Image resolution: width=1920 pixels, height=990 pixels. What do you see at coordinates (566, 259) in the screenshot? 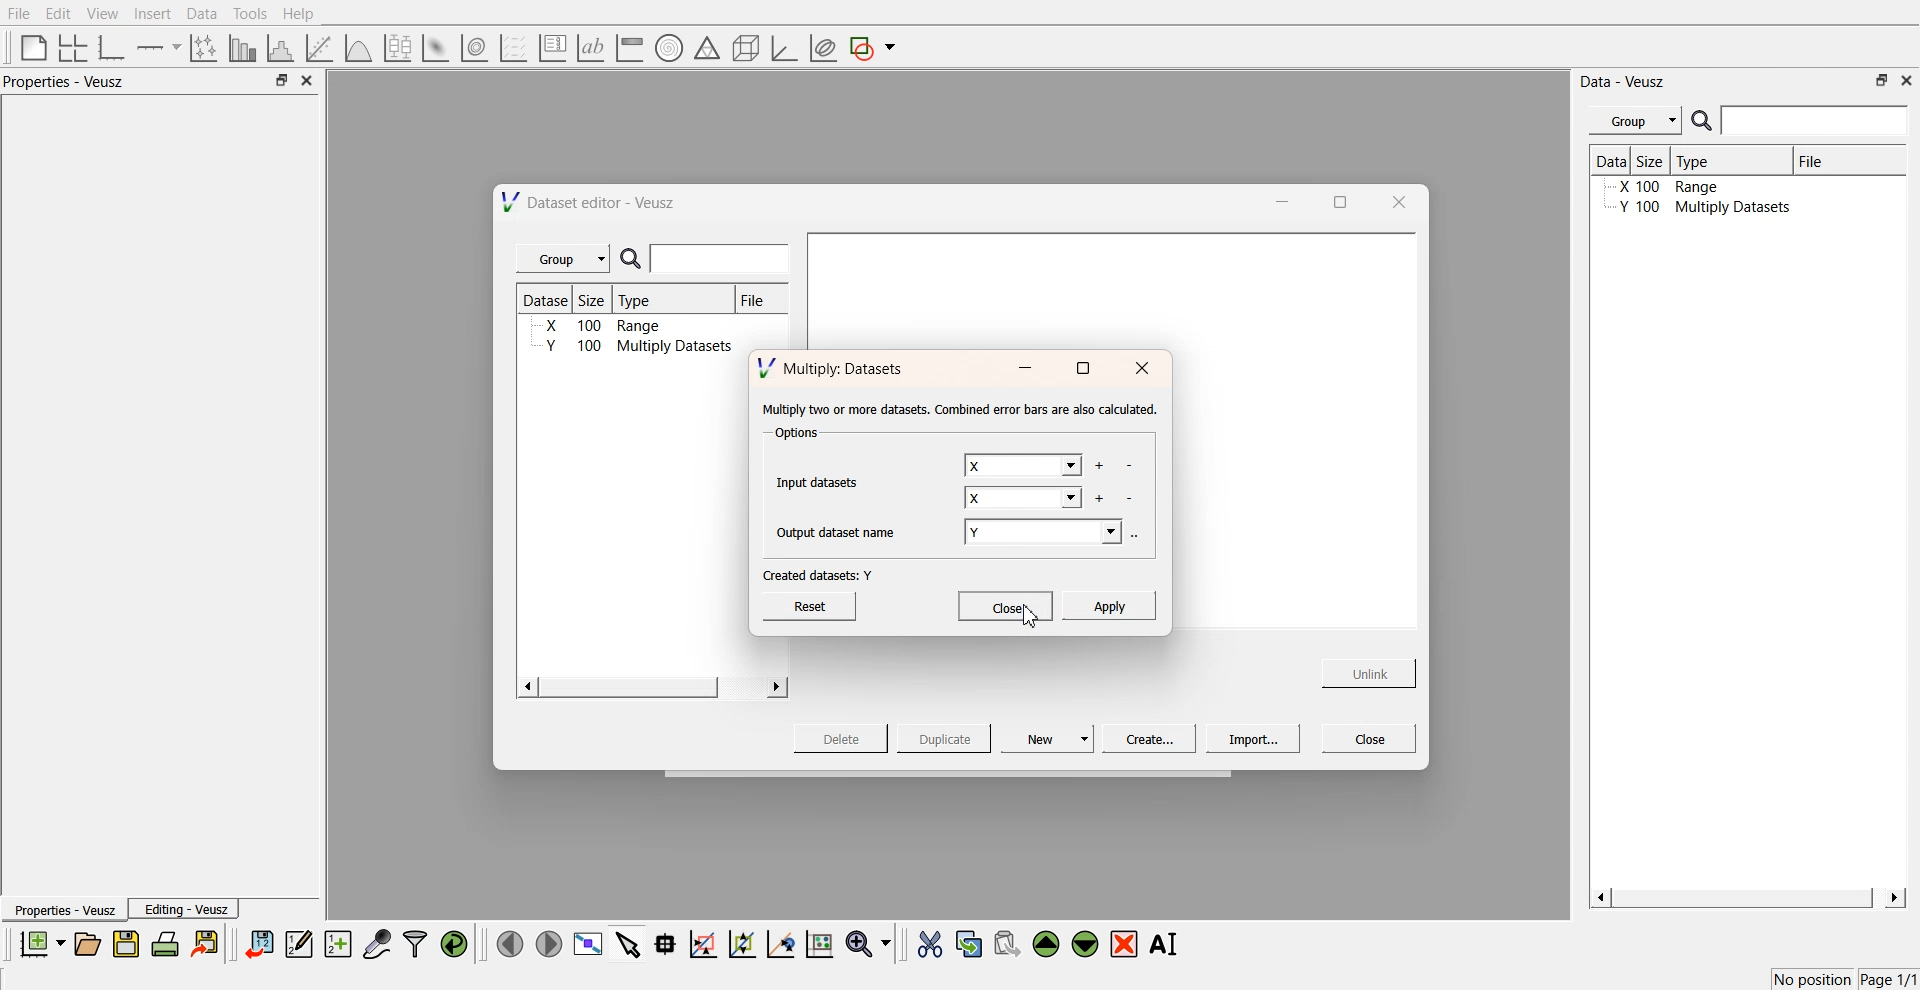
I see `Group |` at bounding box center [566, 259].